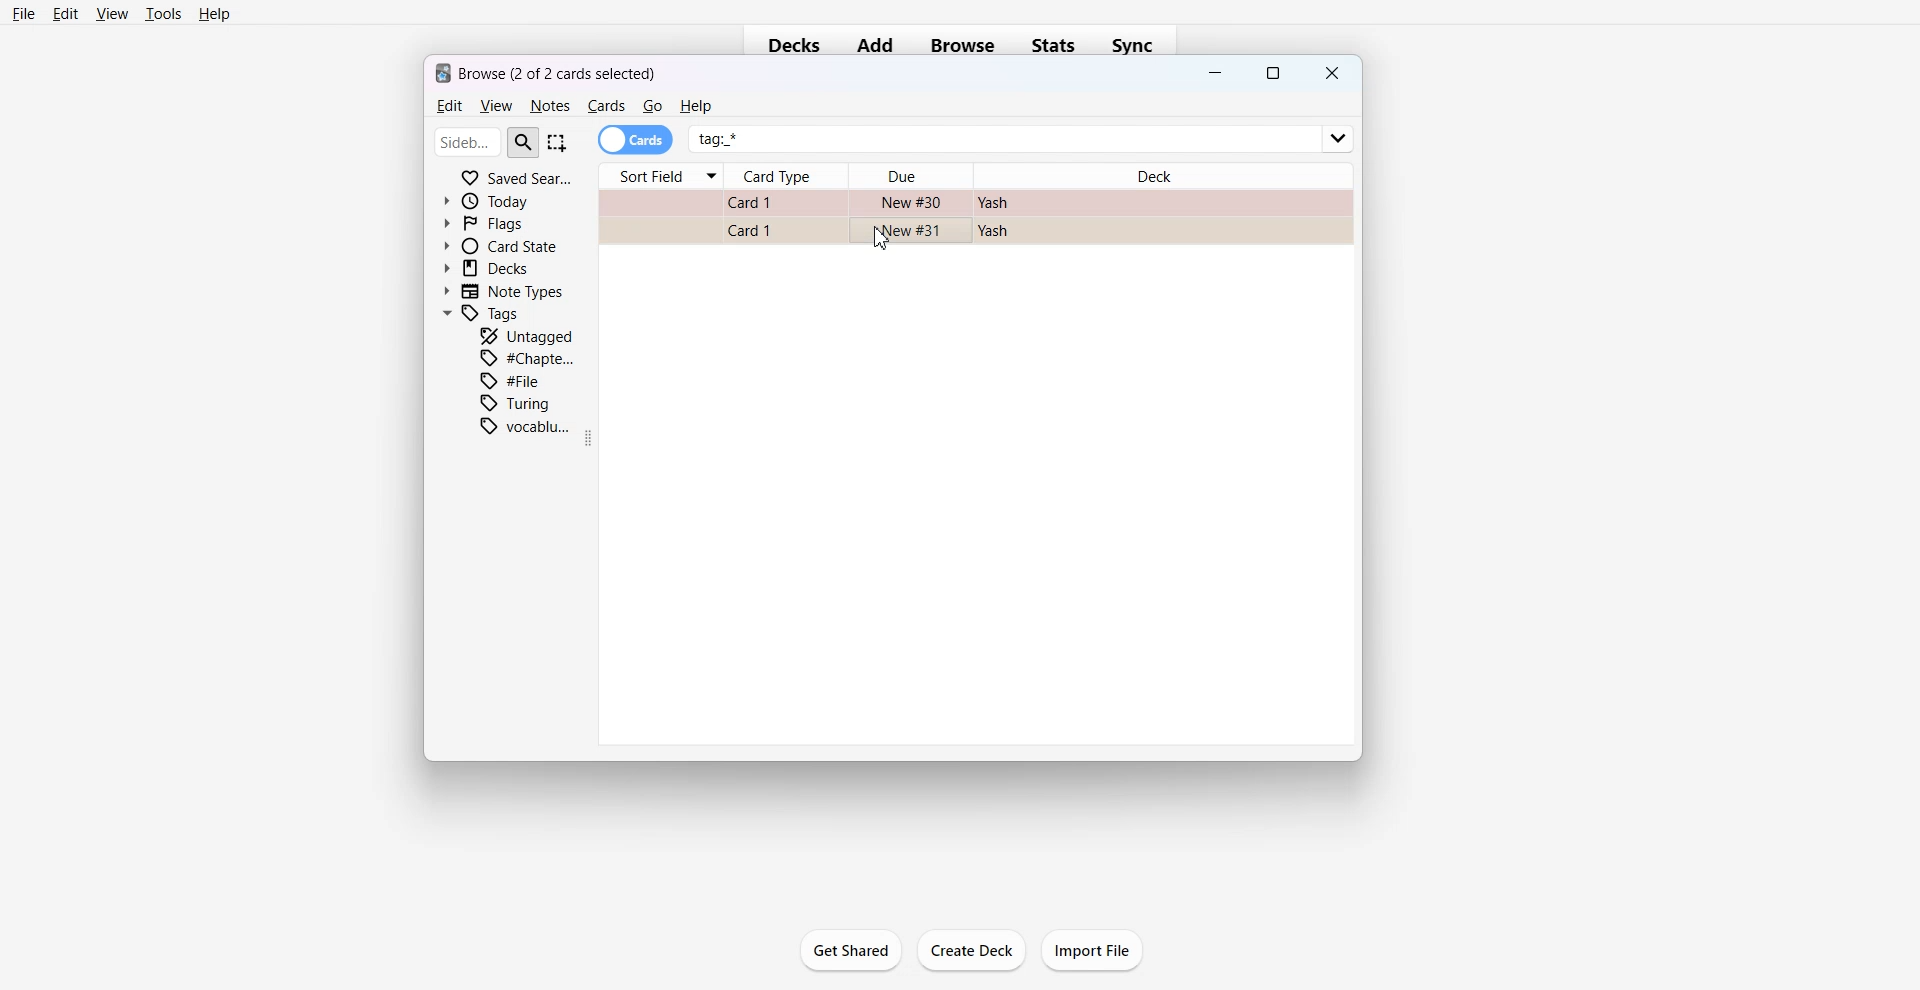 This screenshot has height=990, width=1920. I want to click on Text, so click(547, 71).